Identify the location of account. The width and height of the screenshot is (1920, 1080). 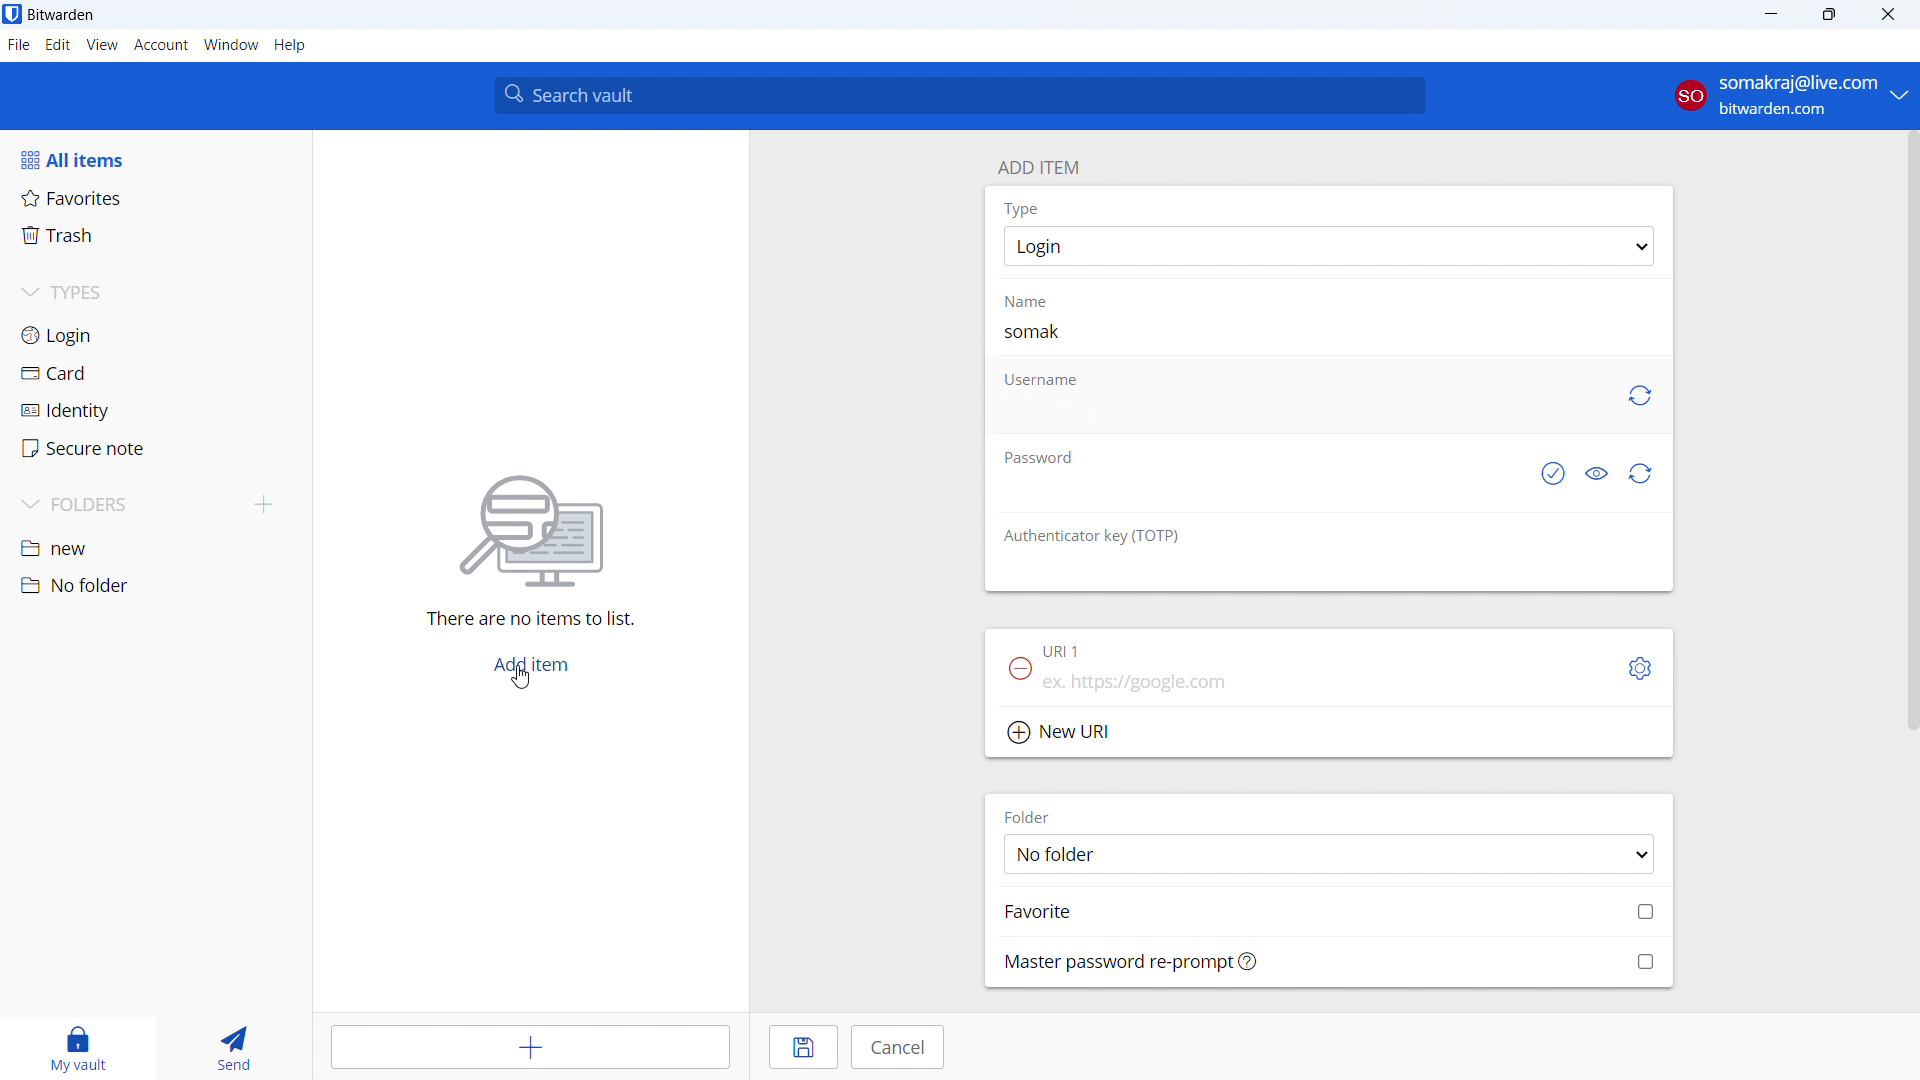
(161, 45).